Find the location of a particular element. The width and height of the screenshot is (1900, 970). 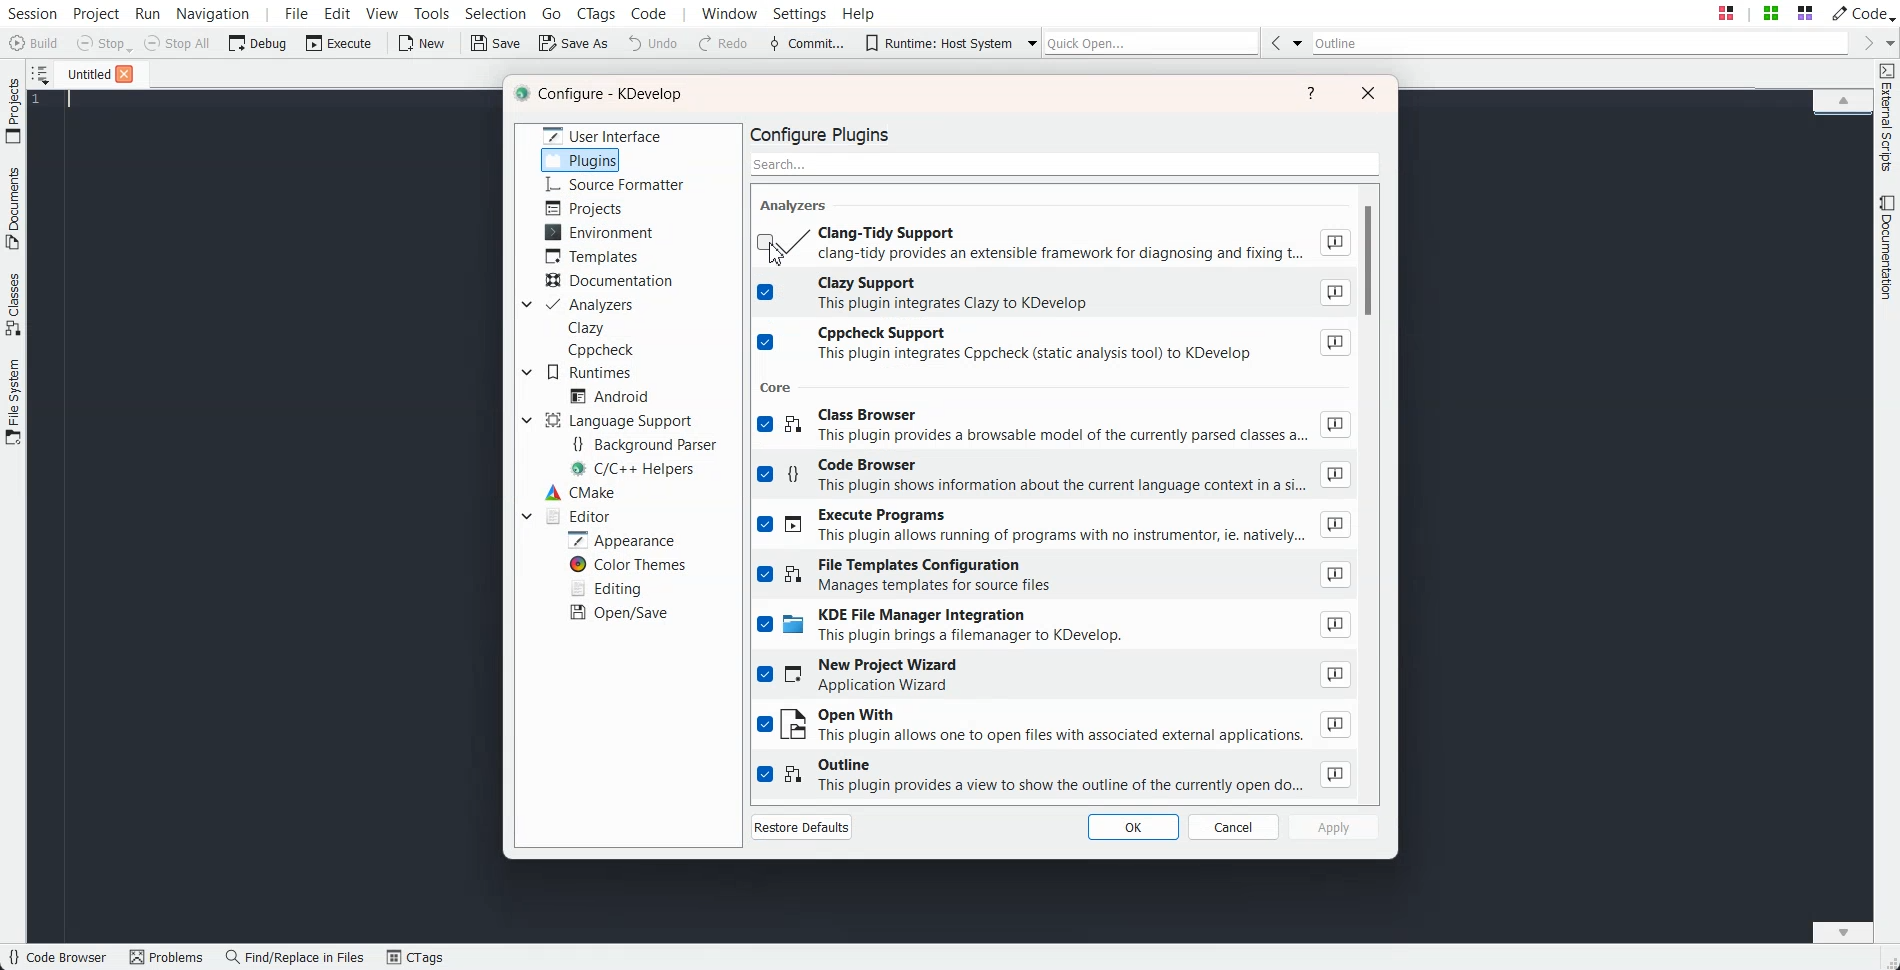

Cancel is located at coordinates (1234, 827).